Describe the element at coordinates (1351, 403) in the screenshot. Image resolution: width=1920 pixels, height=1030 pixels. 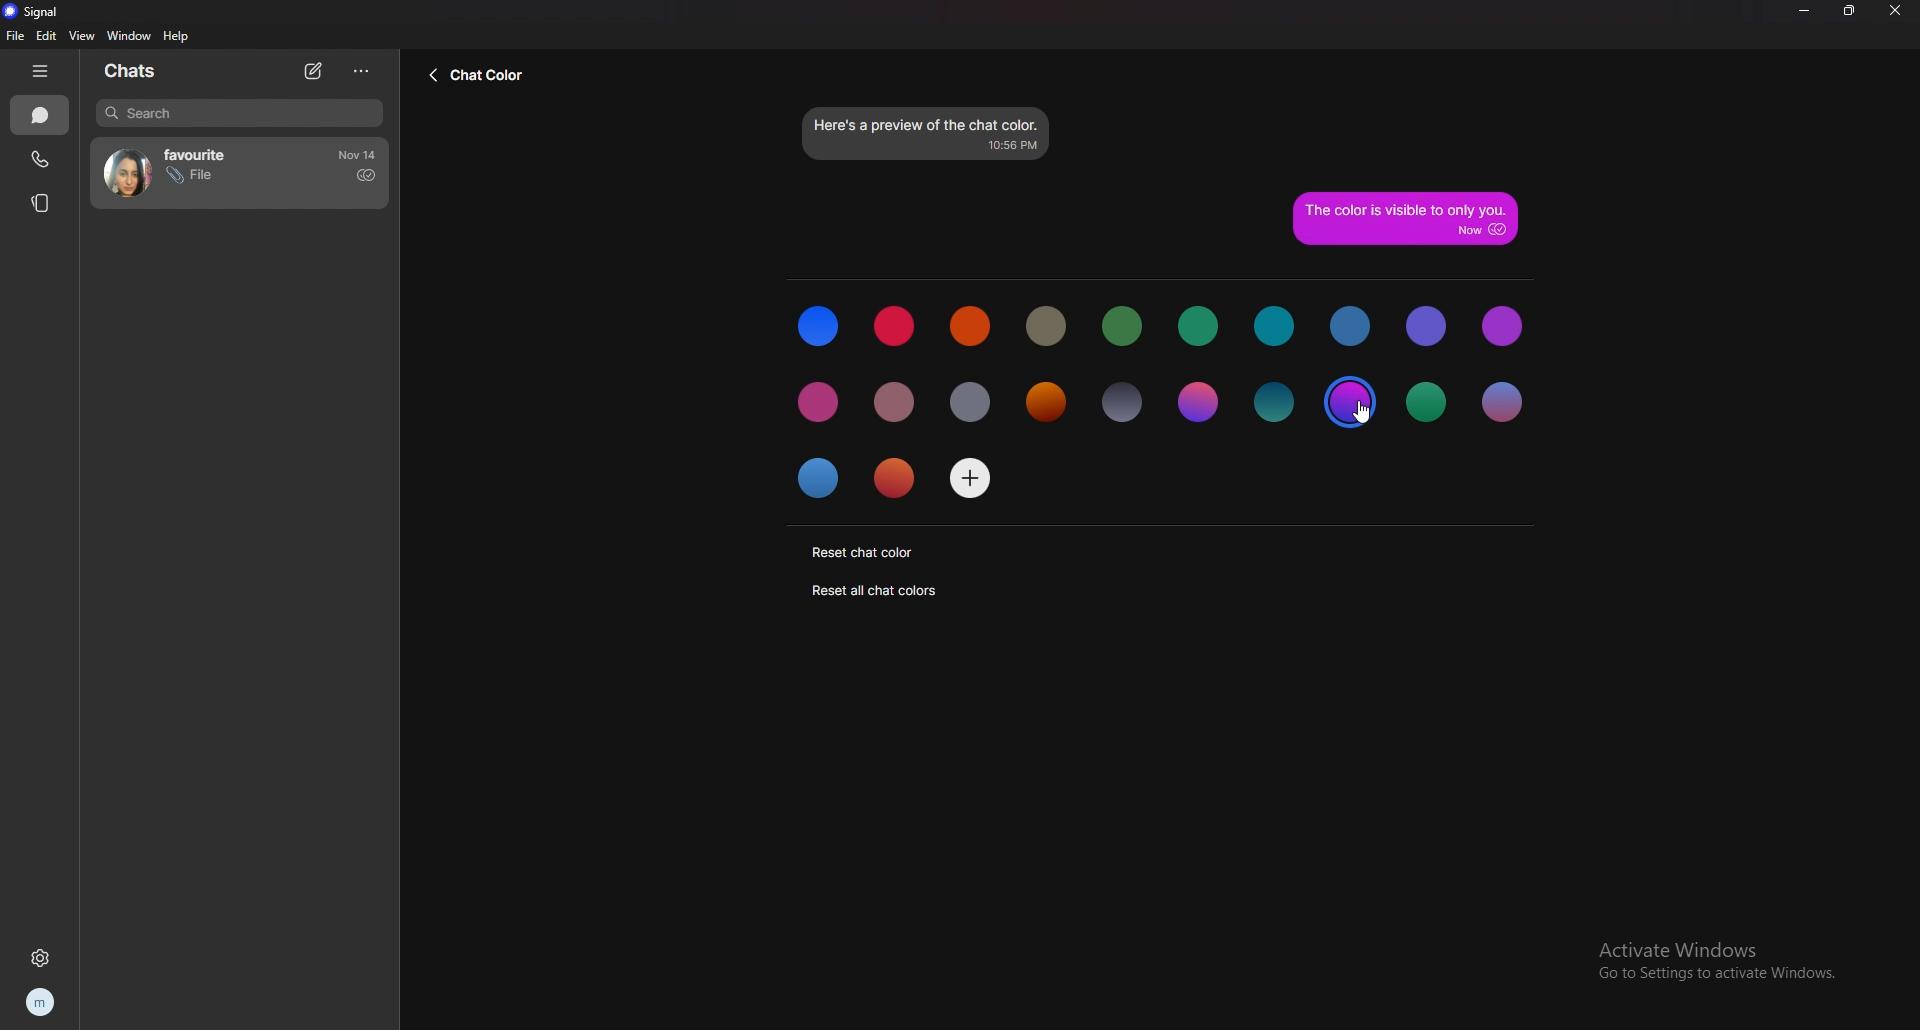
I see `selected color` at that location.